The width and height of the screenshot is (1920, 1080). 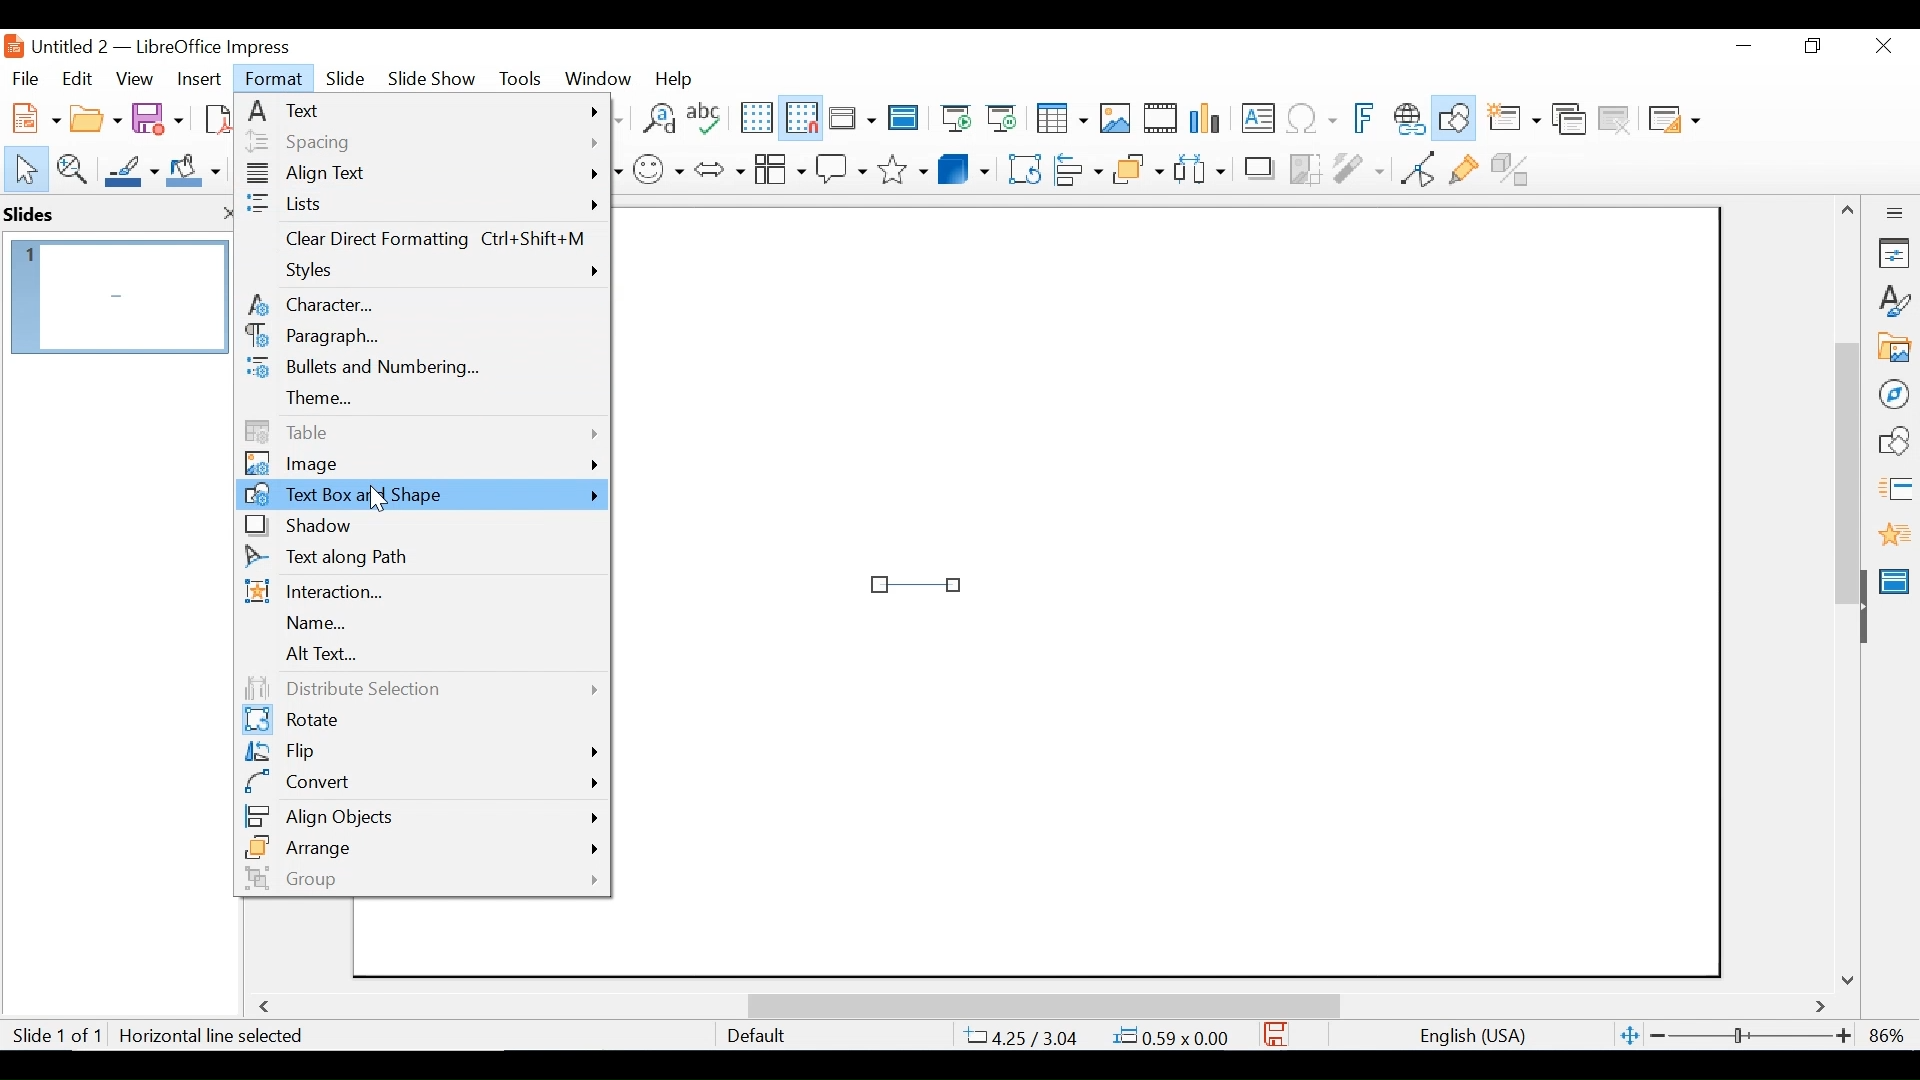 I want to click on Slide, so click(x=346, y=77).